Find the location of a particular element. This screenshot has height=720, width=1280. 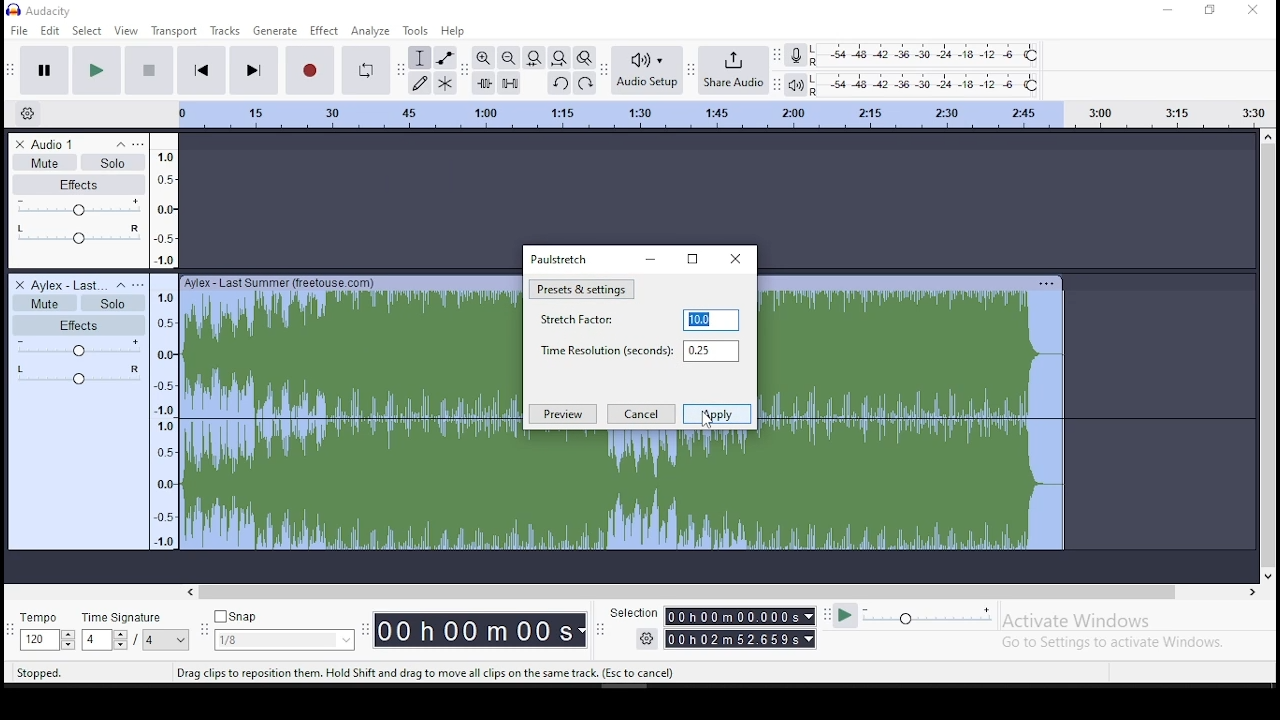

scroll bar is located at coordinates (725, 592).